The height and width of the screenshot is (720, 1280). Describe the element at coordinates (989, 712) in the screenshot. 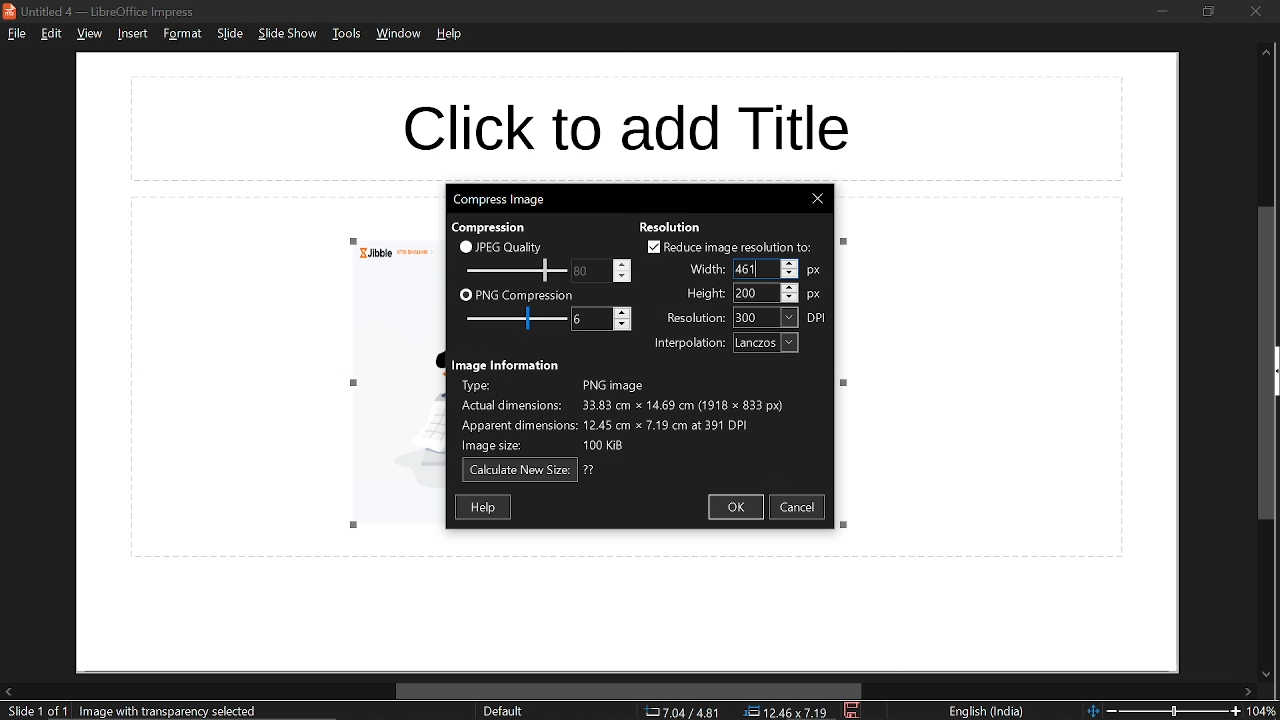

I see `language` at that location.